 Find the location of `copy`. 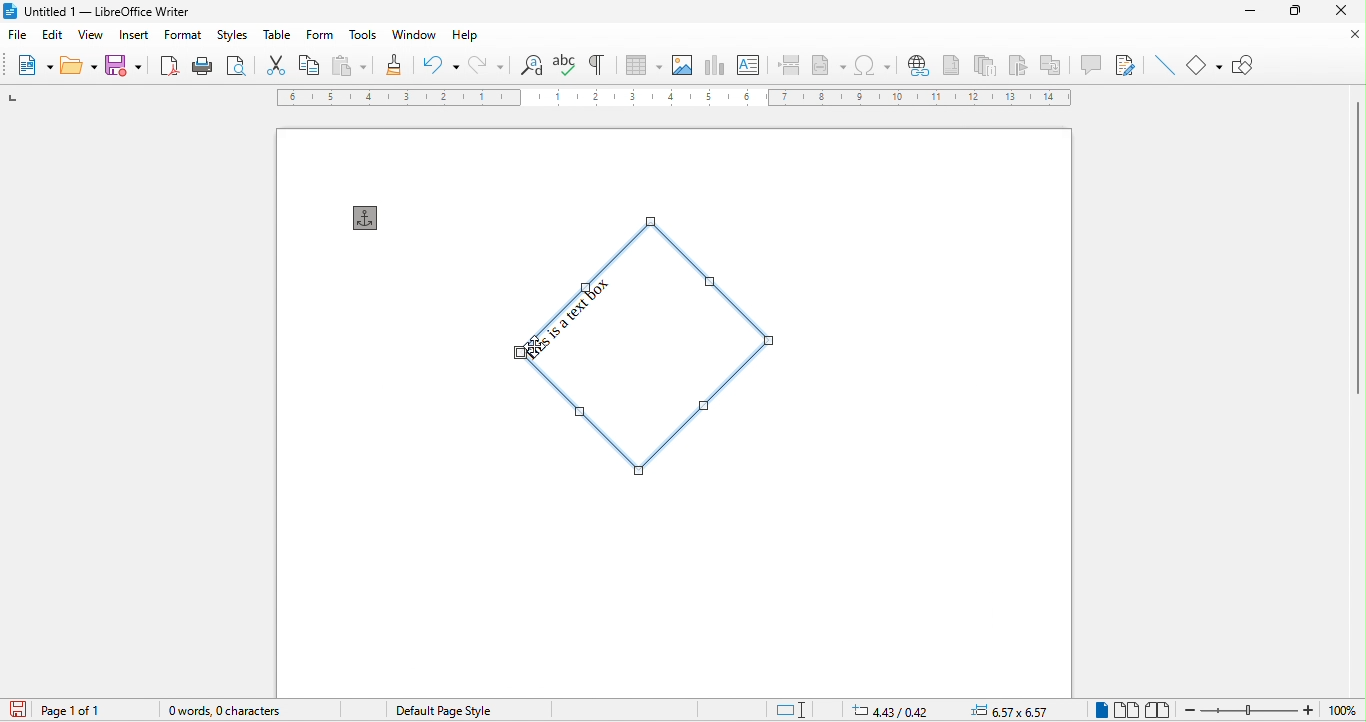

copy is located at coordinates (310, 66).